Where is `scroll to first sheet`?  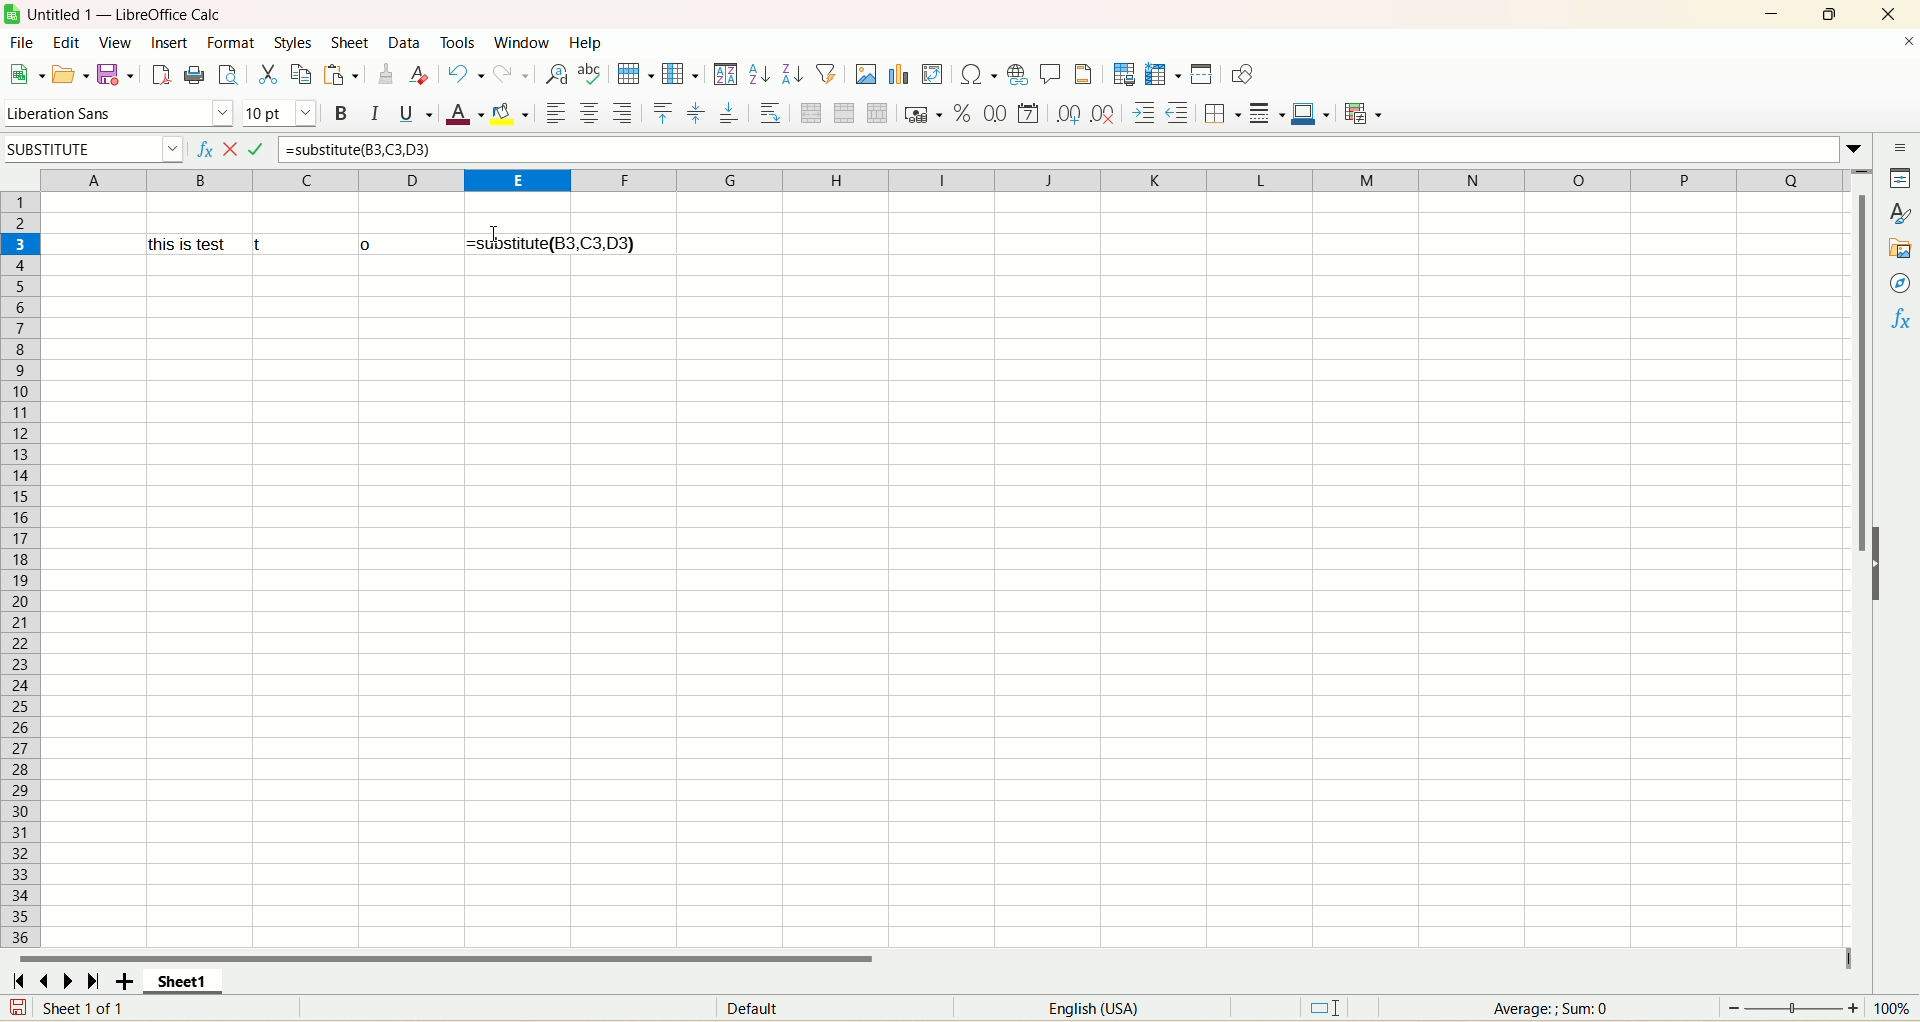 scroll to first sheet is located at coordinates (23, 976).